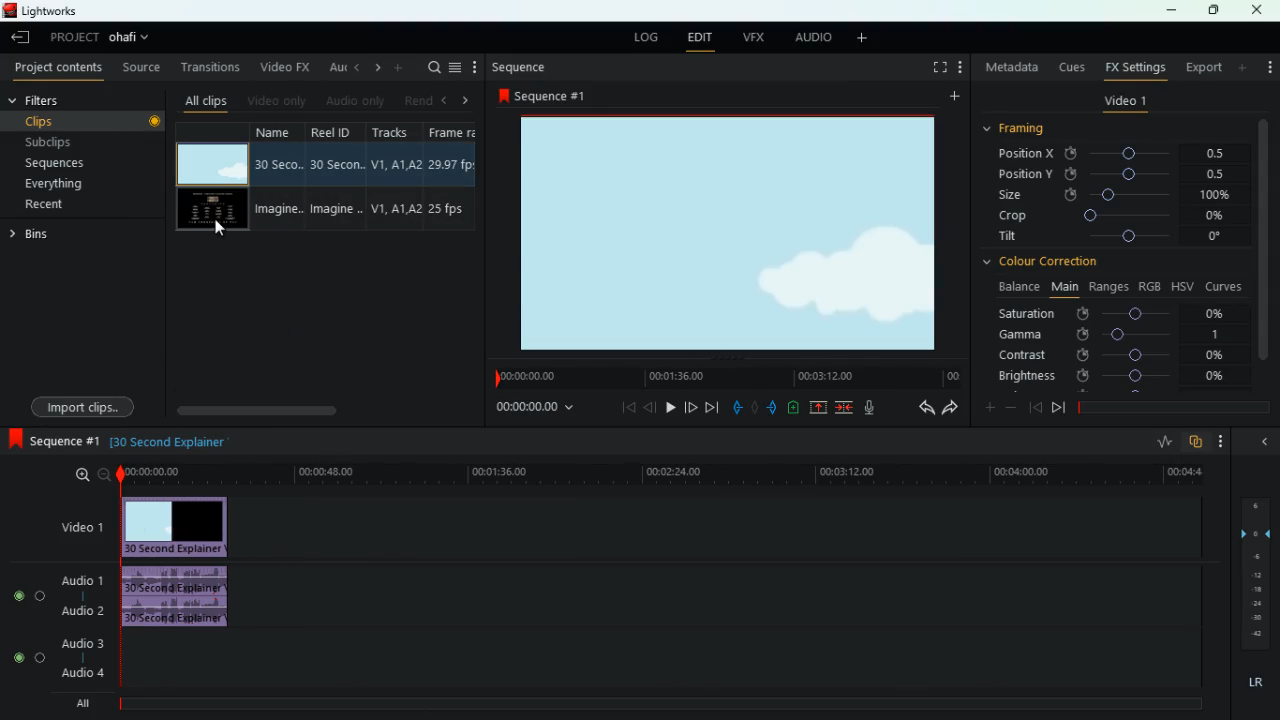 This screenshot has width=1280, height=720. Describe the element at coordinates (355, 67) in the screenshot. I see `back` at that location.